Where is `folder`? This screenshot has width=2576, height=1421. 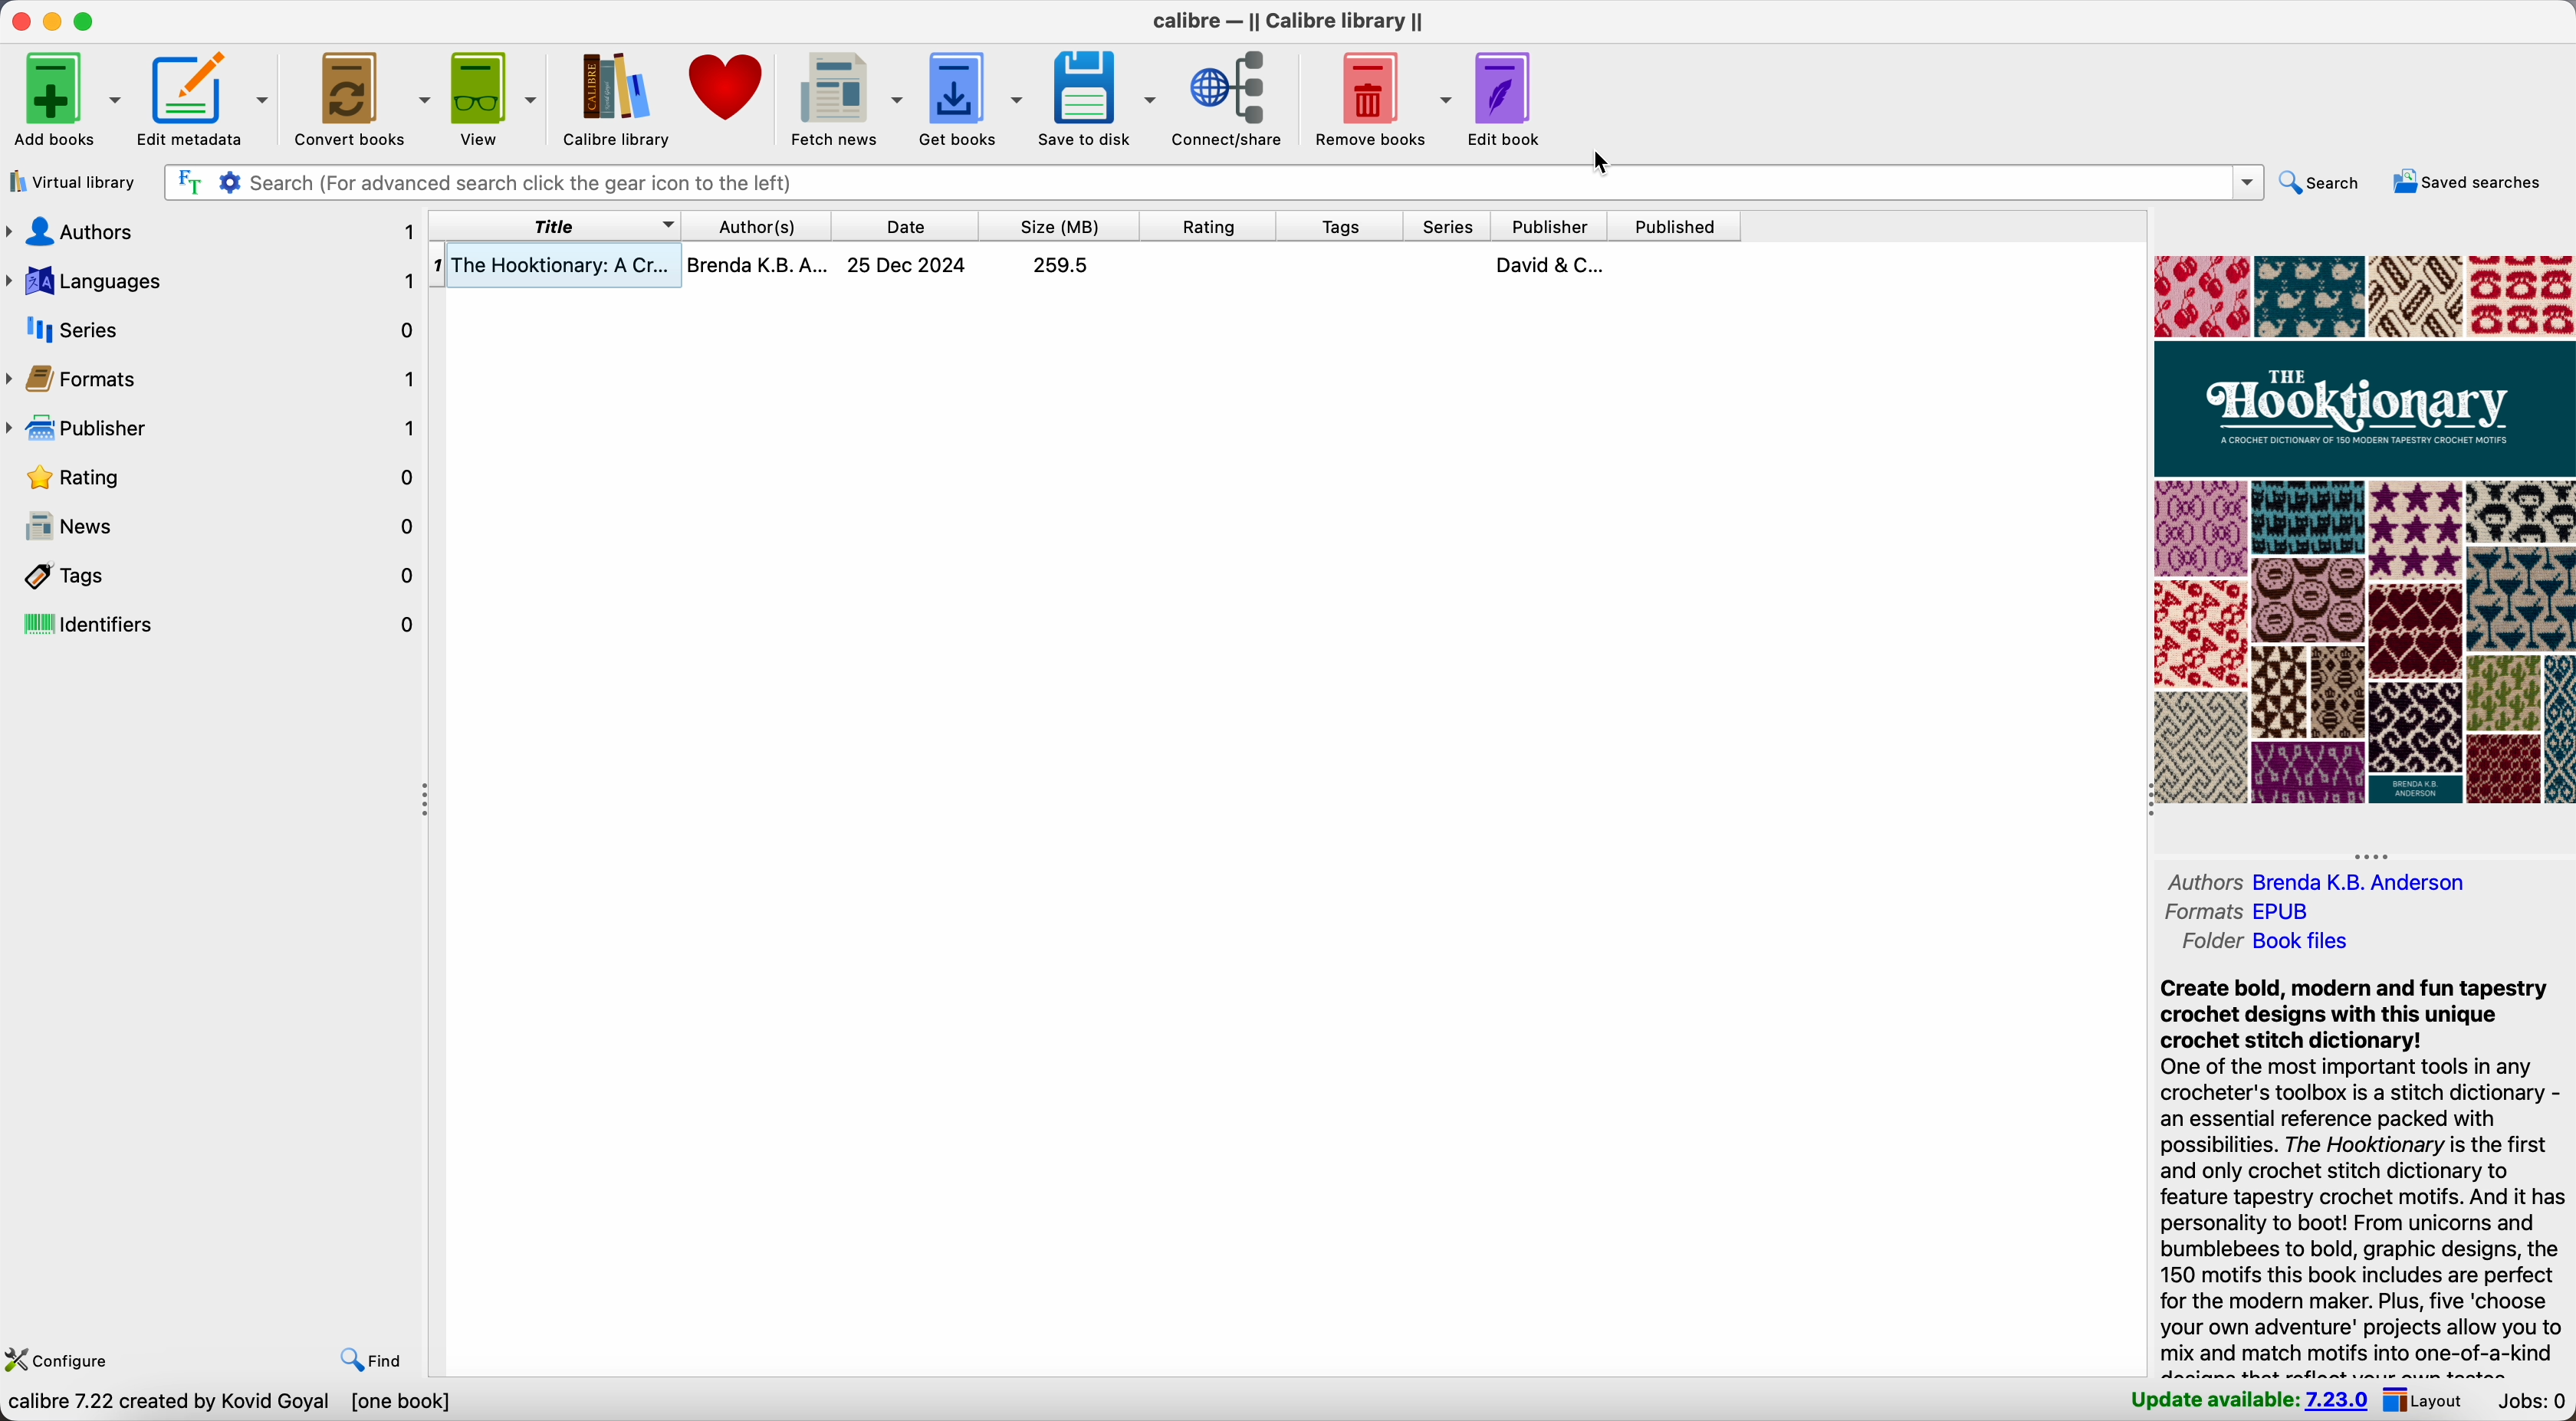
folder is located at coordinates (2280, 941).